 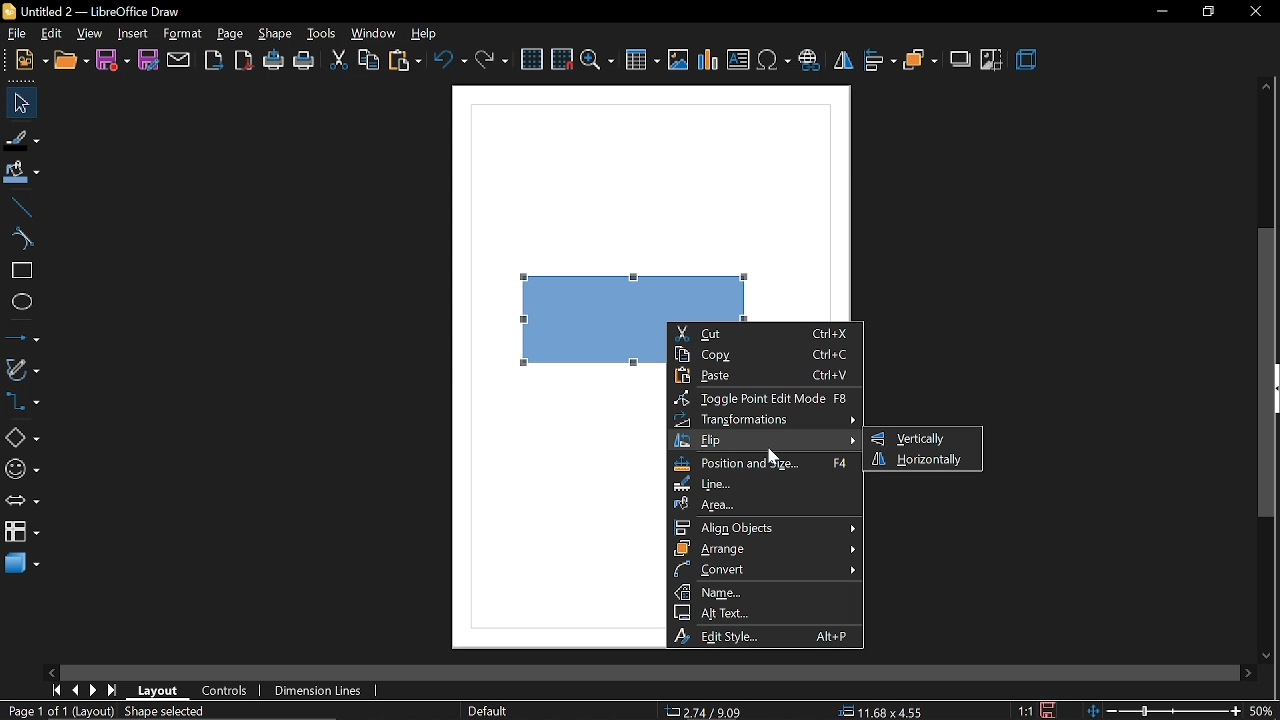 What do you see at coordinates (599, 62) in the screenshot?
I see `zoom` at bounding box center [599, 62].